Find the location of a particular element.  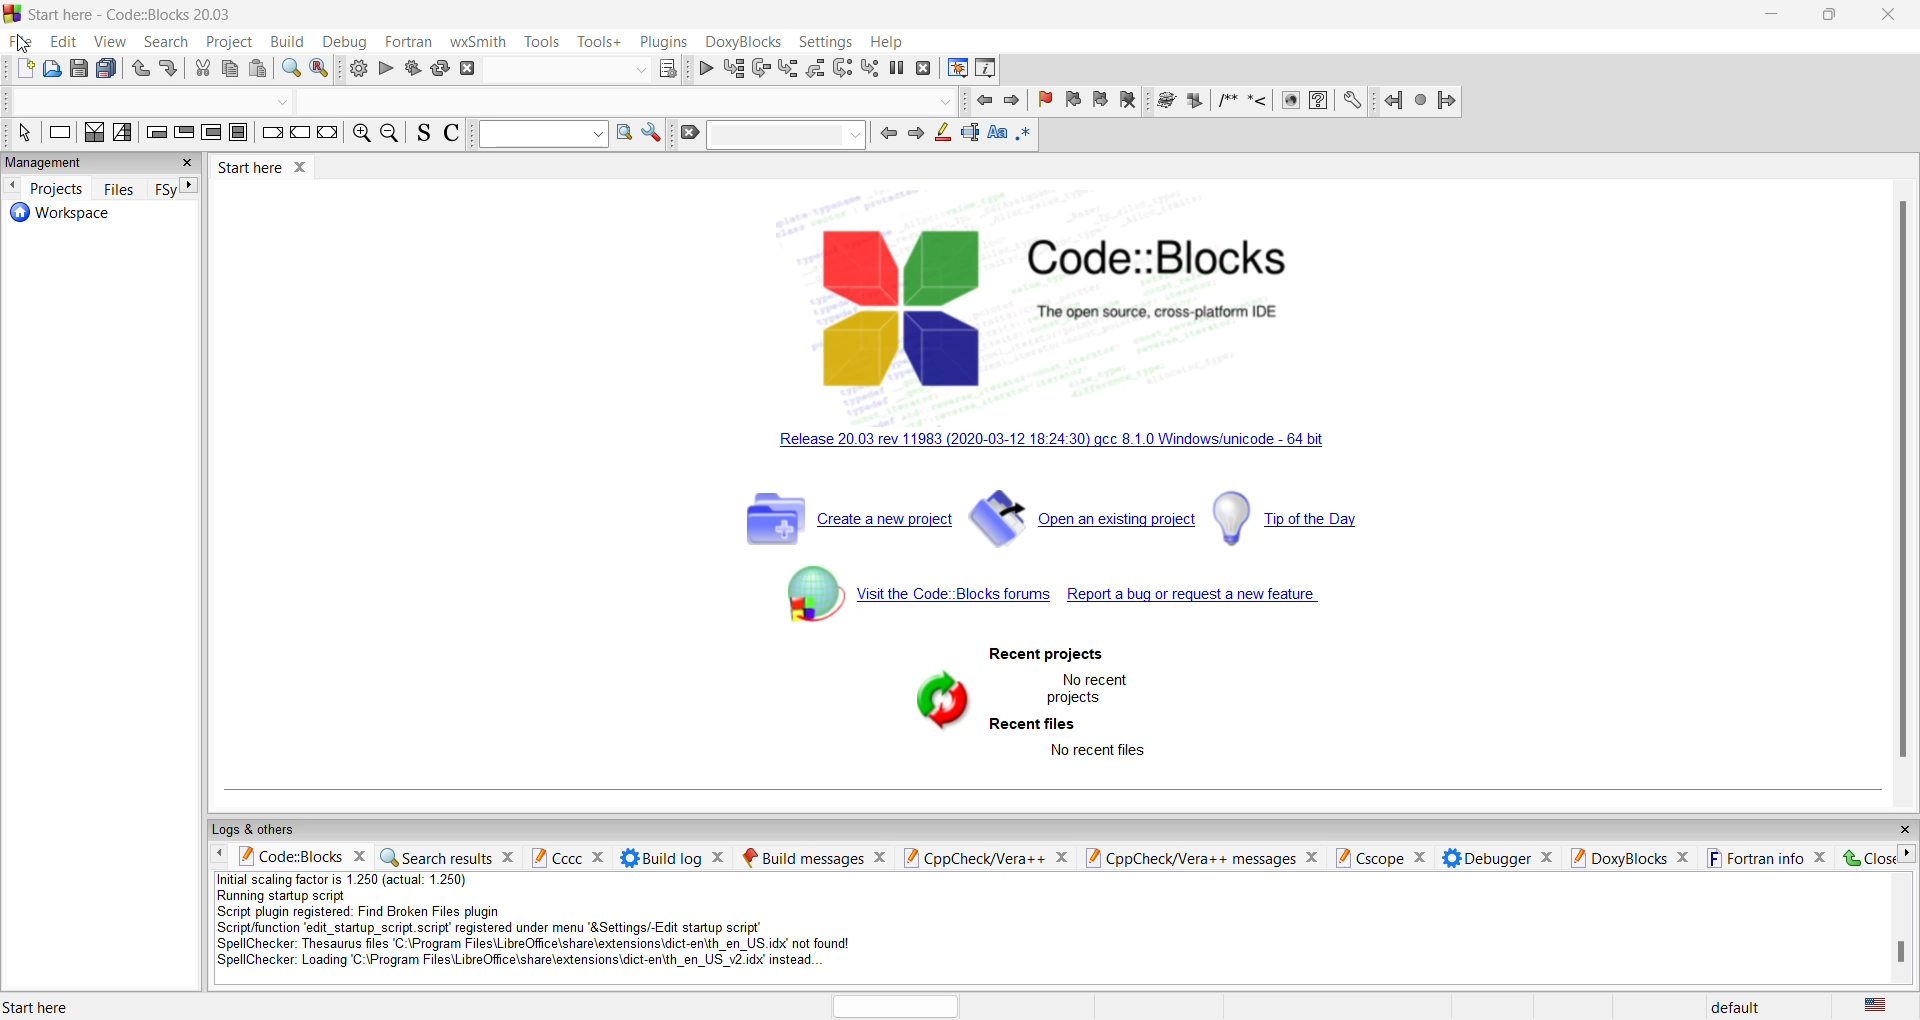

return instruction is located at coordinates (327, 136).